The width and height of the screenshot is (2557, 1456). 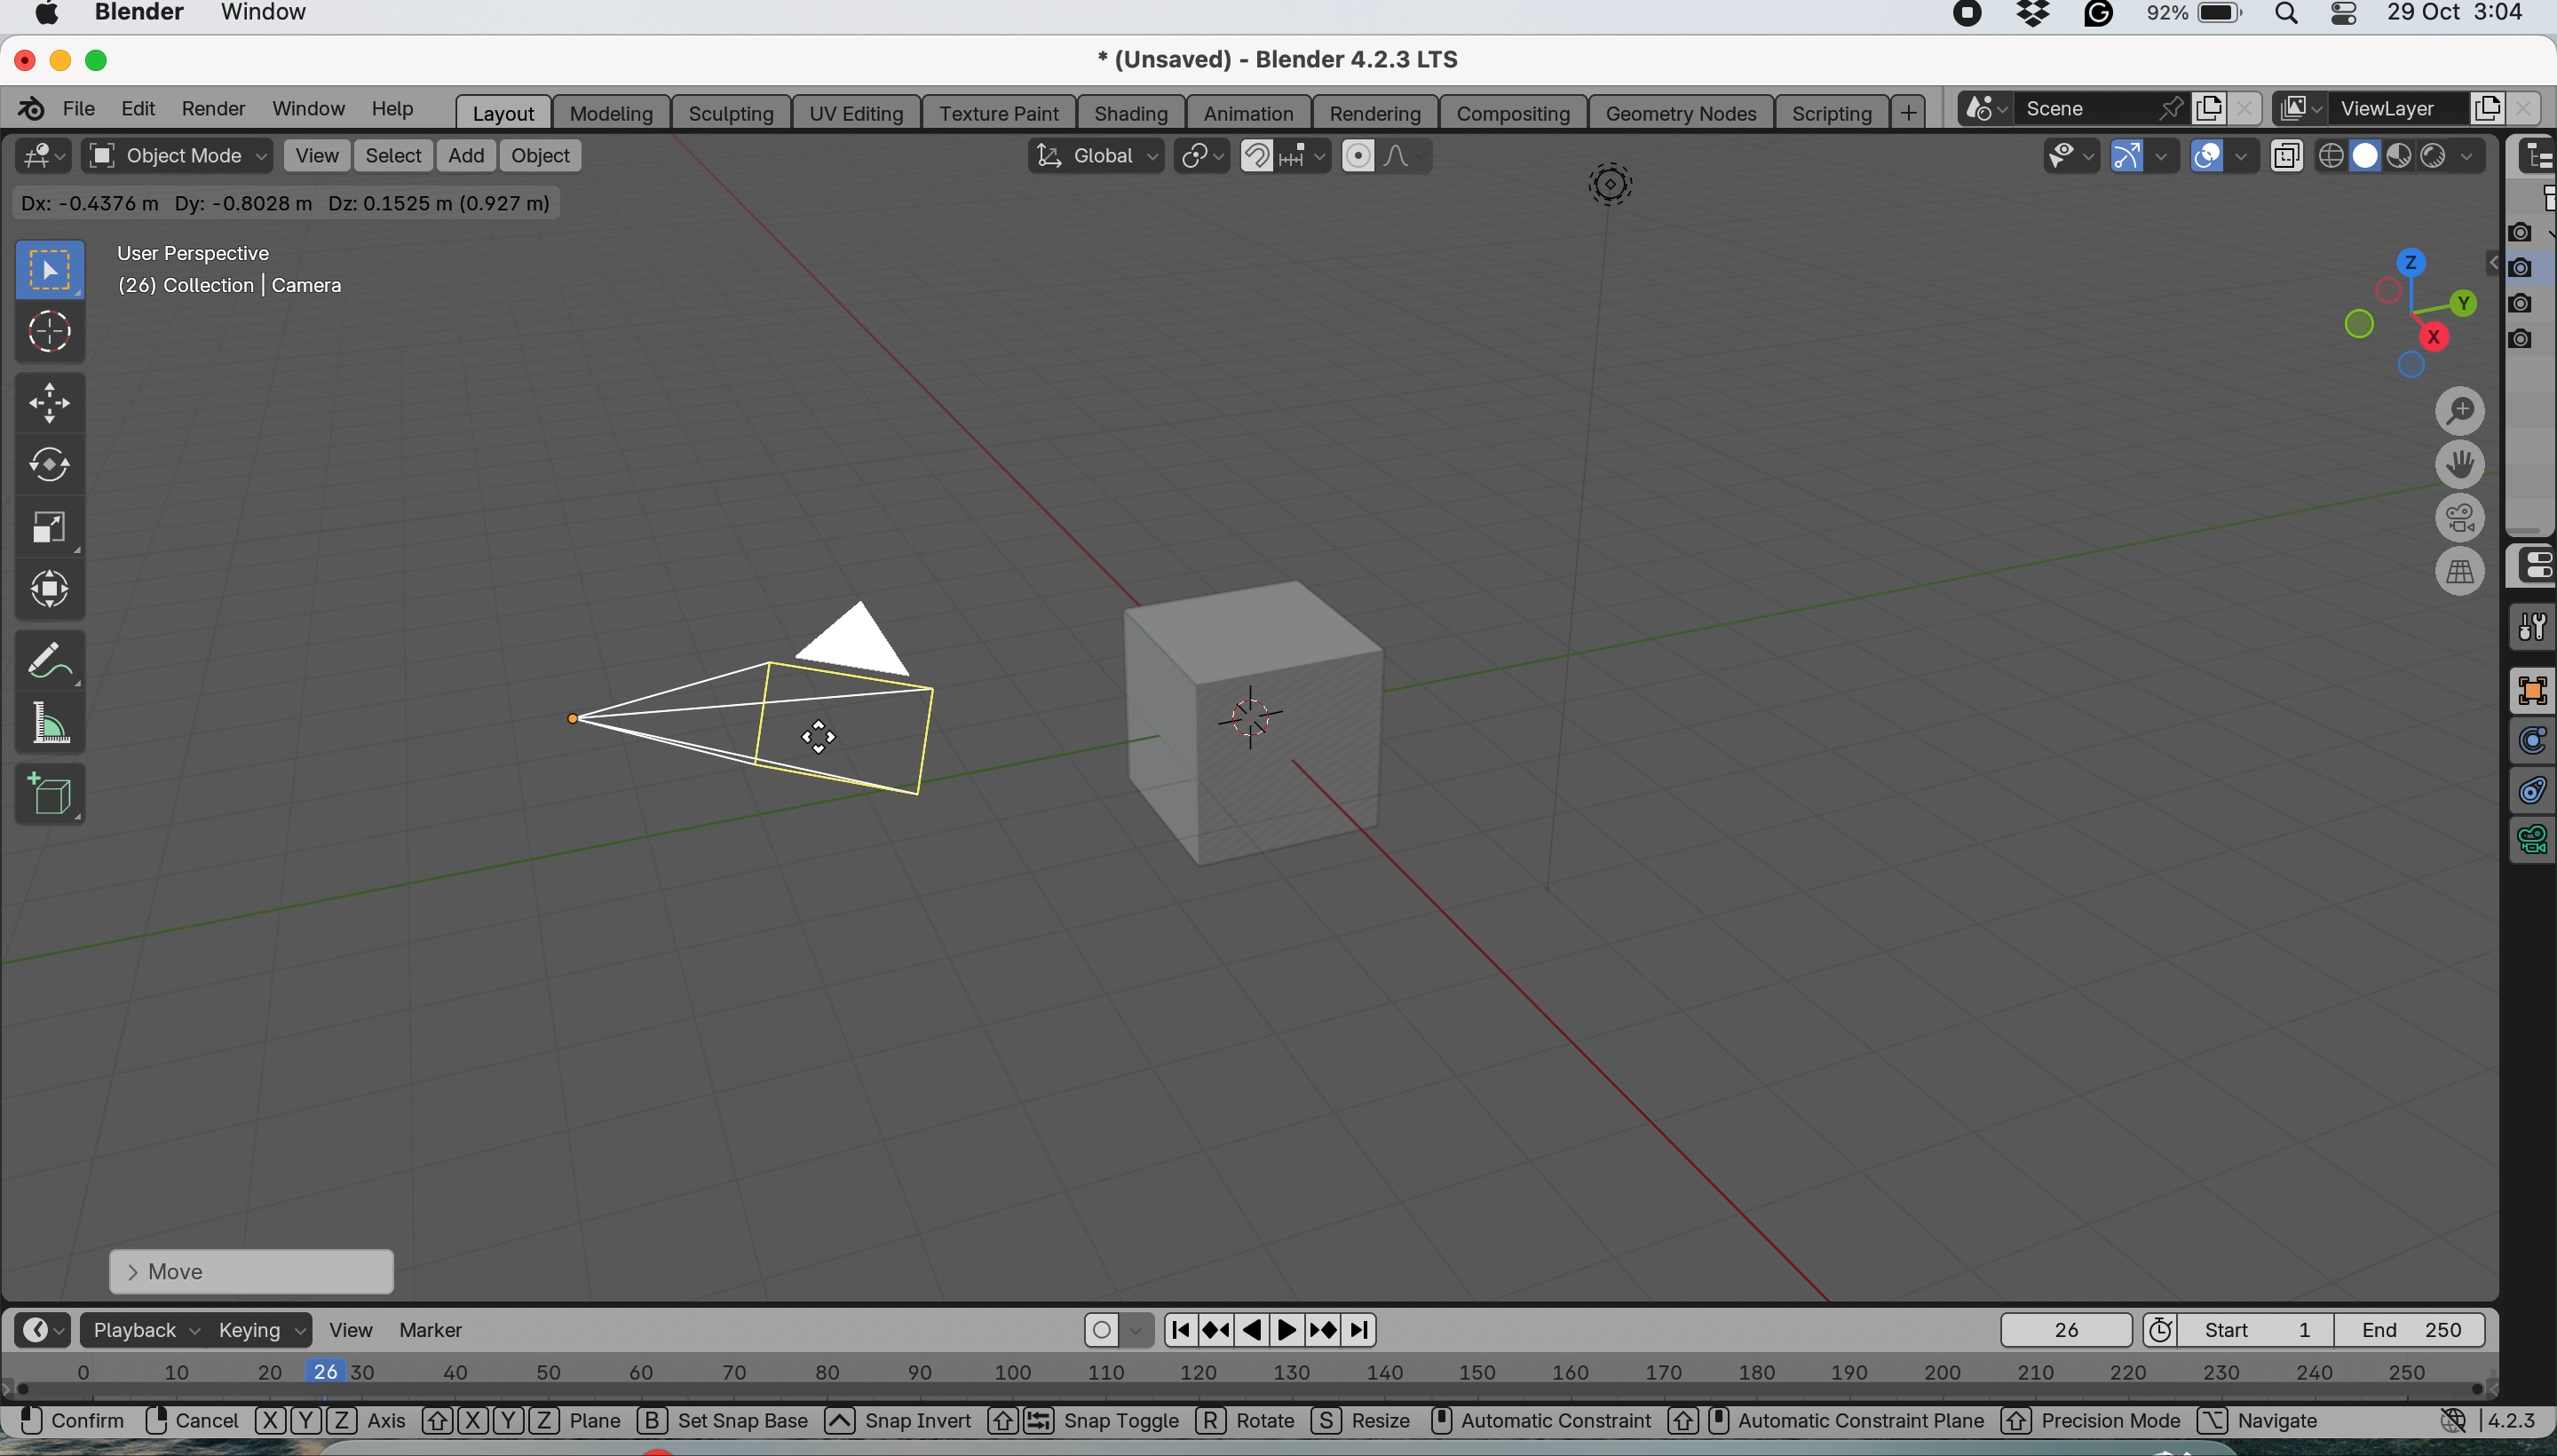 What do you see at coordinates (1377, 114) in the screenshot?
I see `rendering` at bounding box center [1377, 114].